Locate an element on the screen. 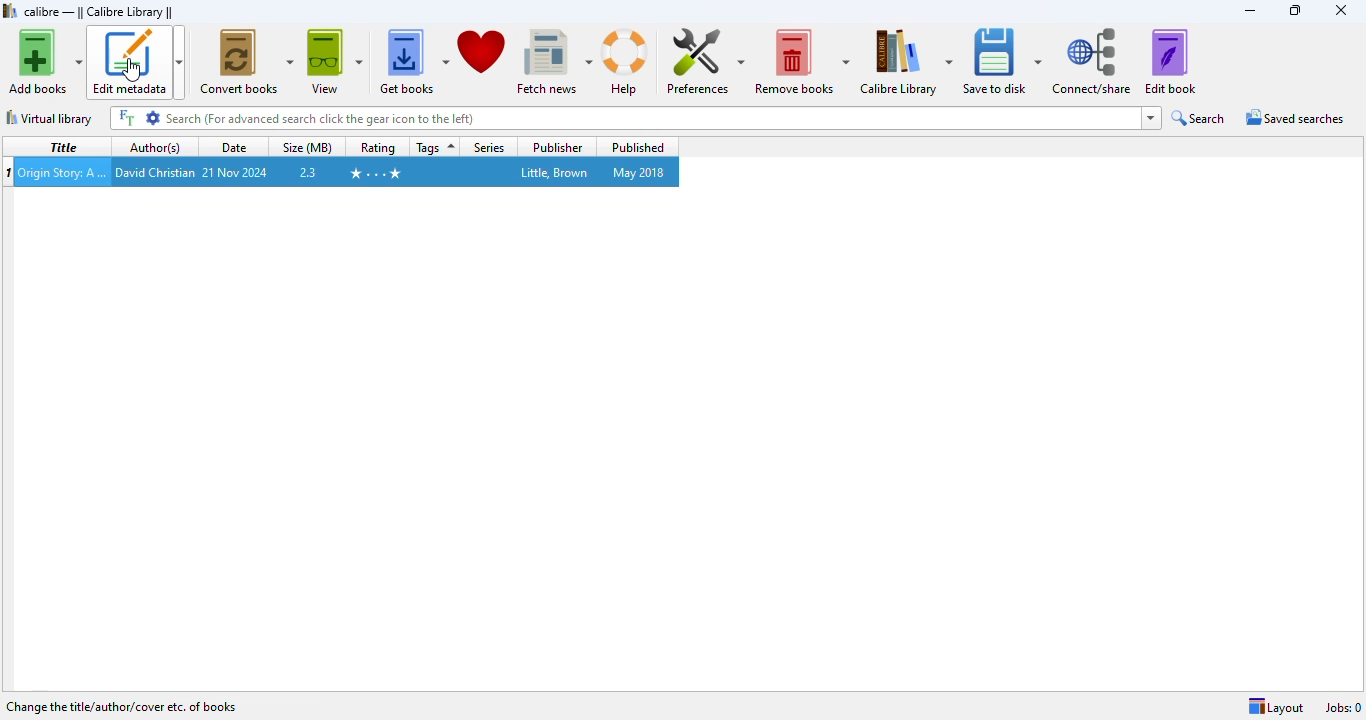  get books is located at coordinates (412, 60).